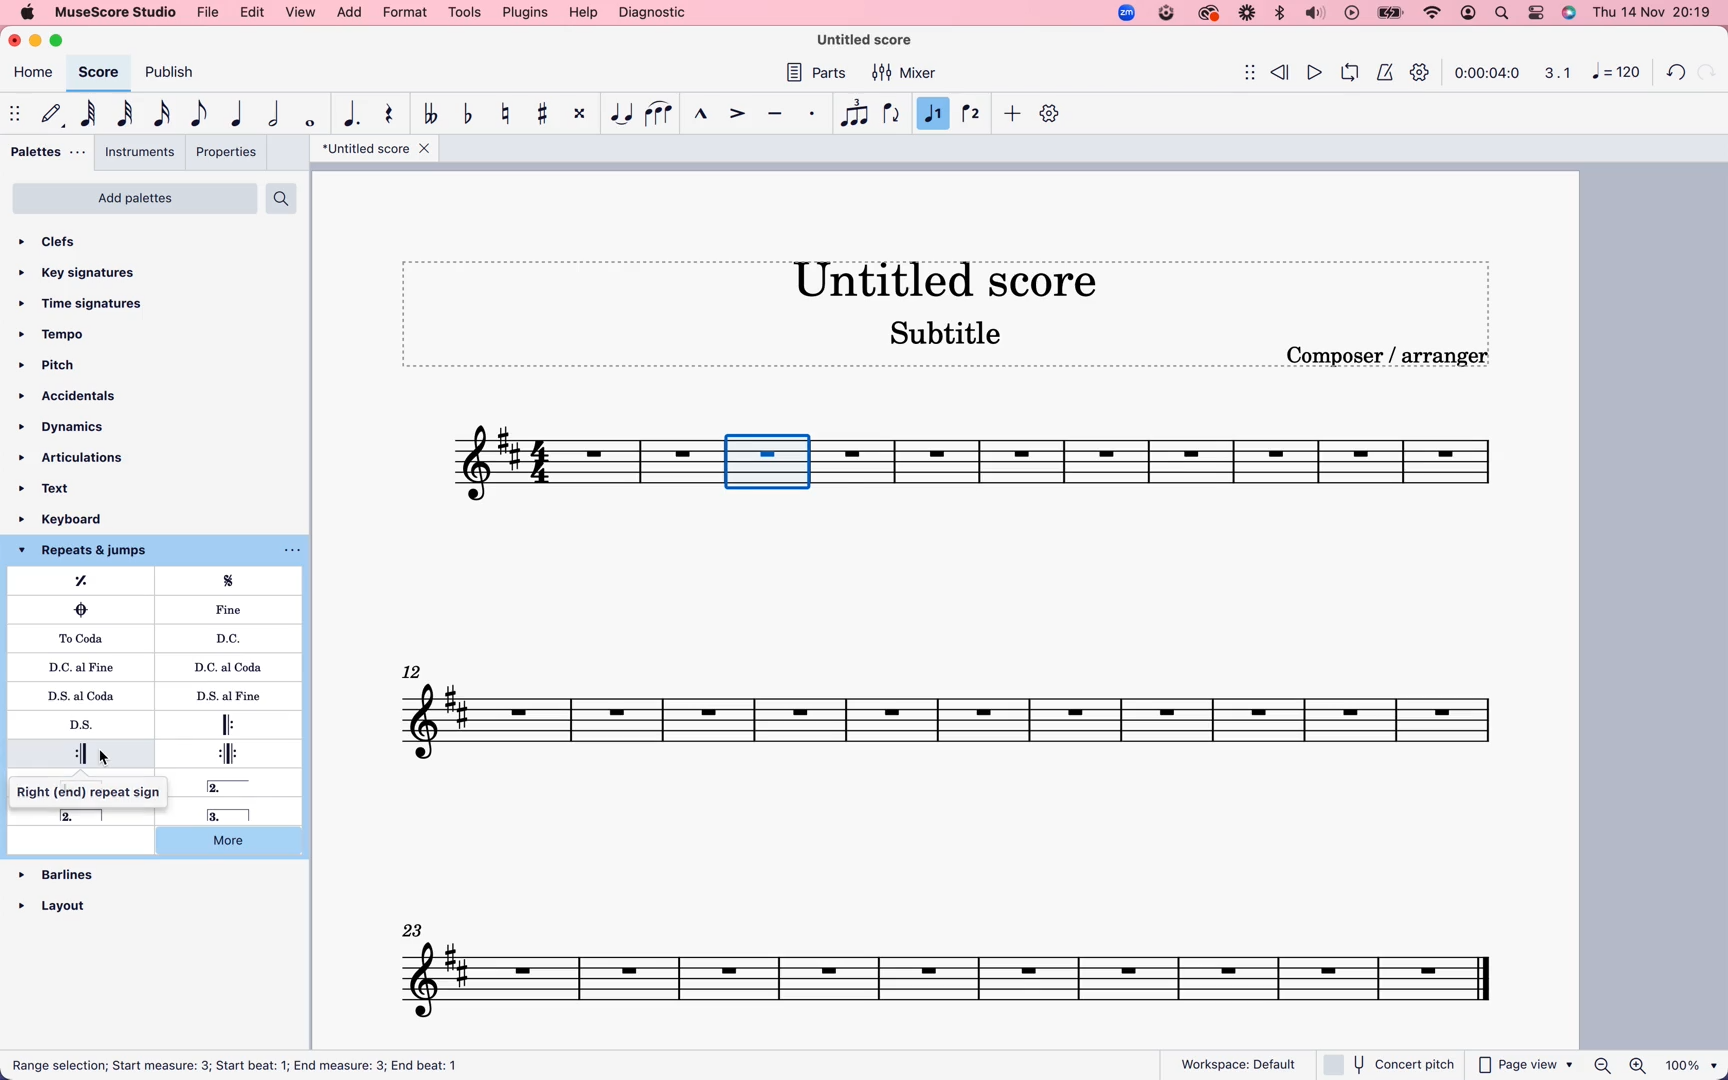 The height and width of the screenshot is (1080, 1728). Describe the element at coordinates (95, 552) in the screenshot. I see `repeats & jumps` at that location.